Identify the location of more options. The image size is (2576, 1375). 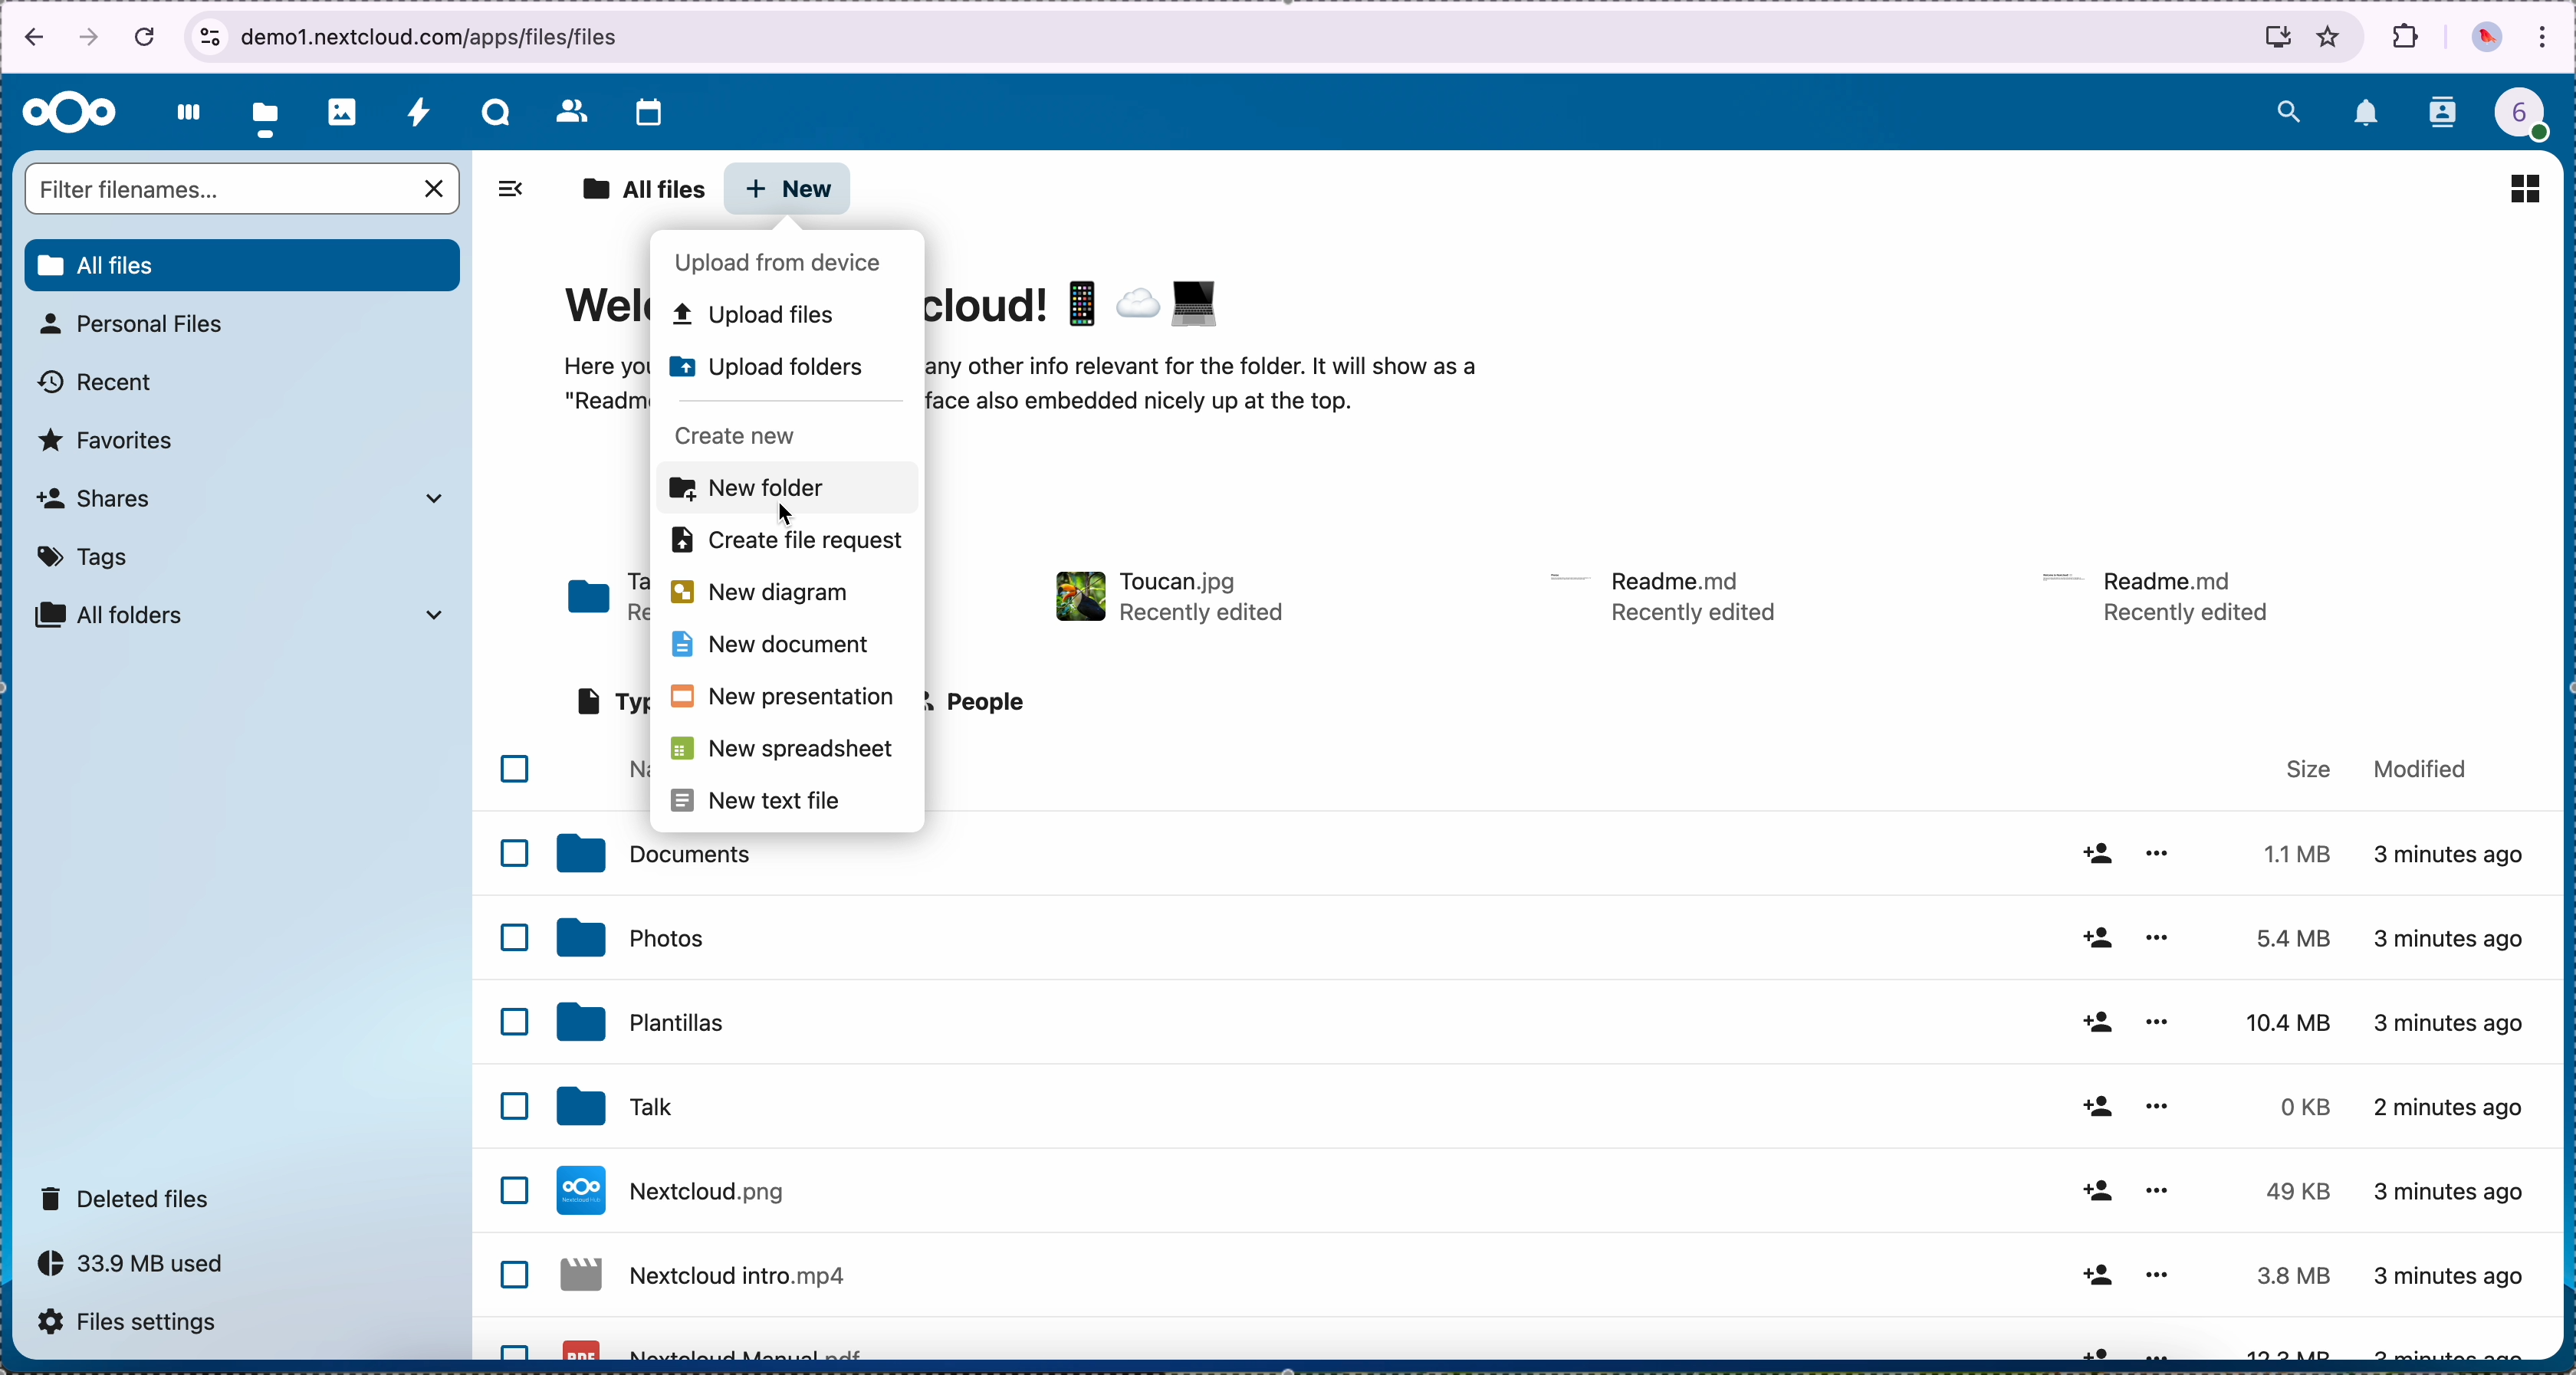
(2154, 1019).